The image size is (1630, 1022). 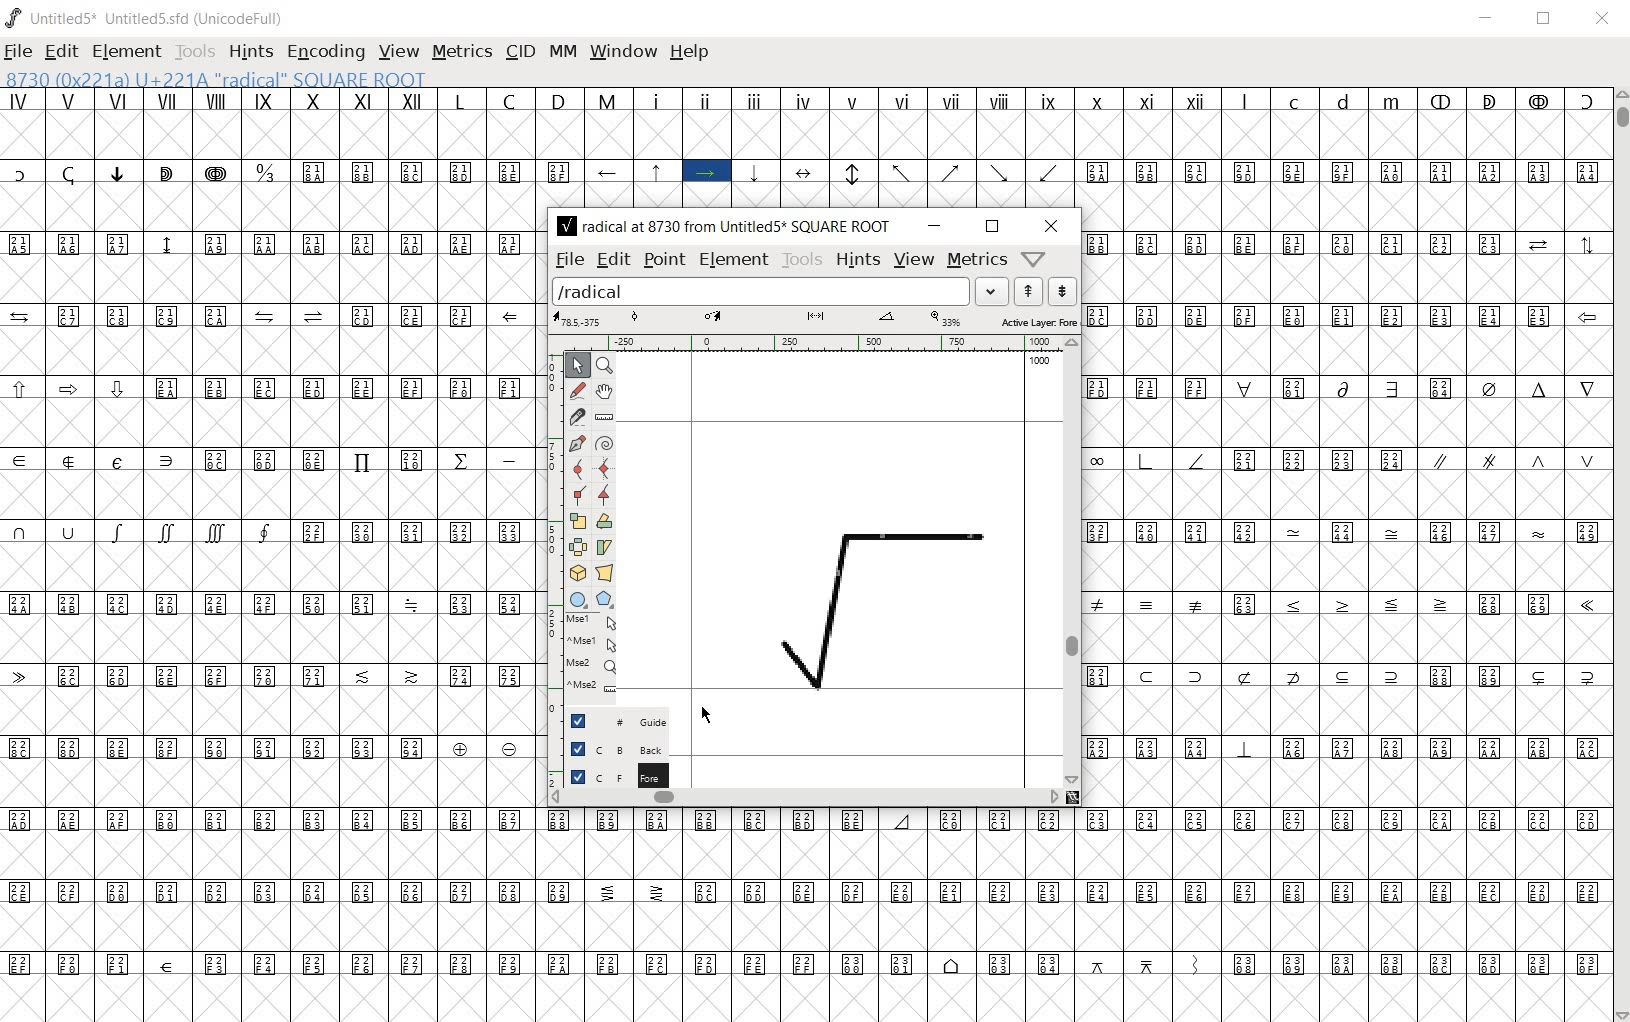 I want to click on measure a distance, angle between points, so click(x=606, y=415).